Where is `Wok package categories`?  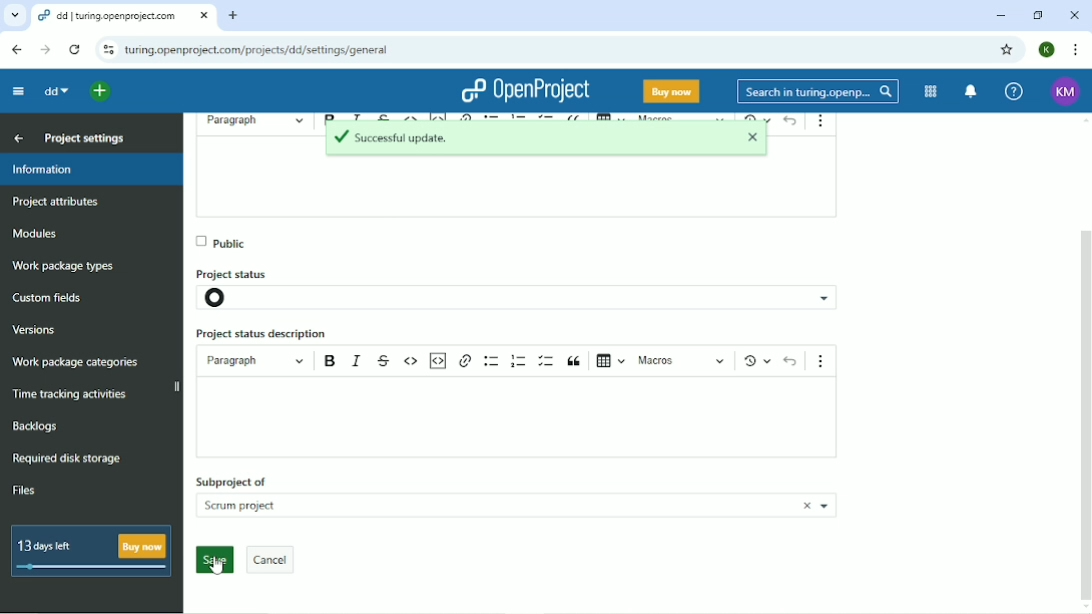 Wok package categories is located at coordinates (76, 363).